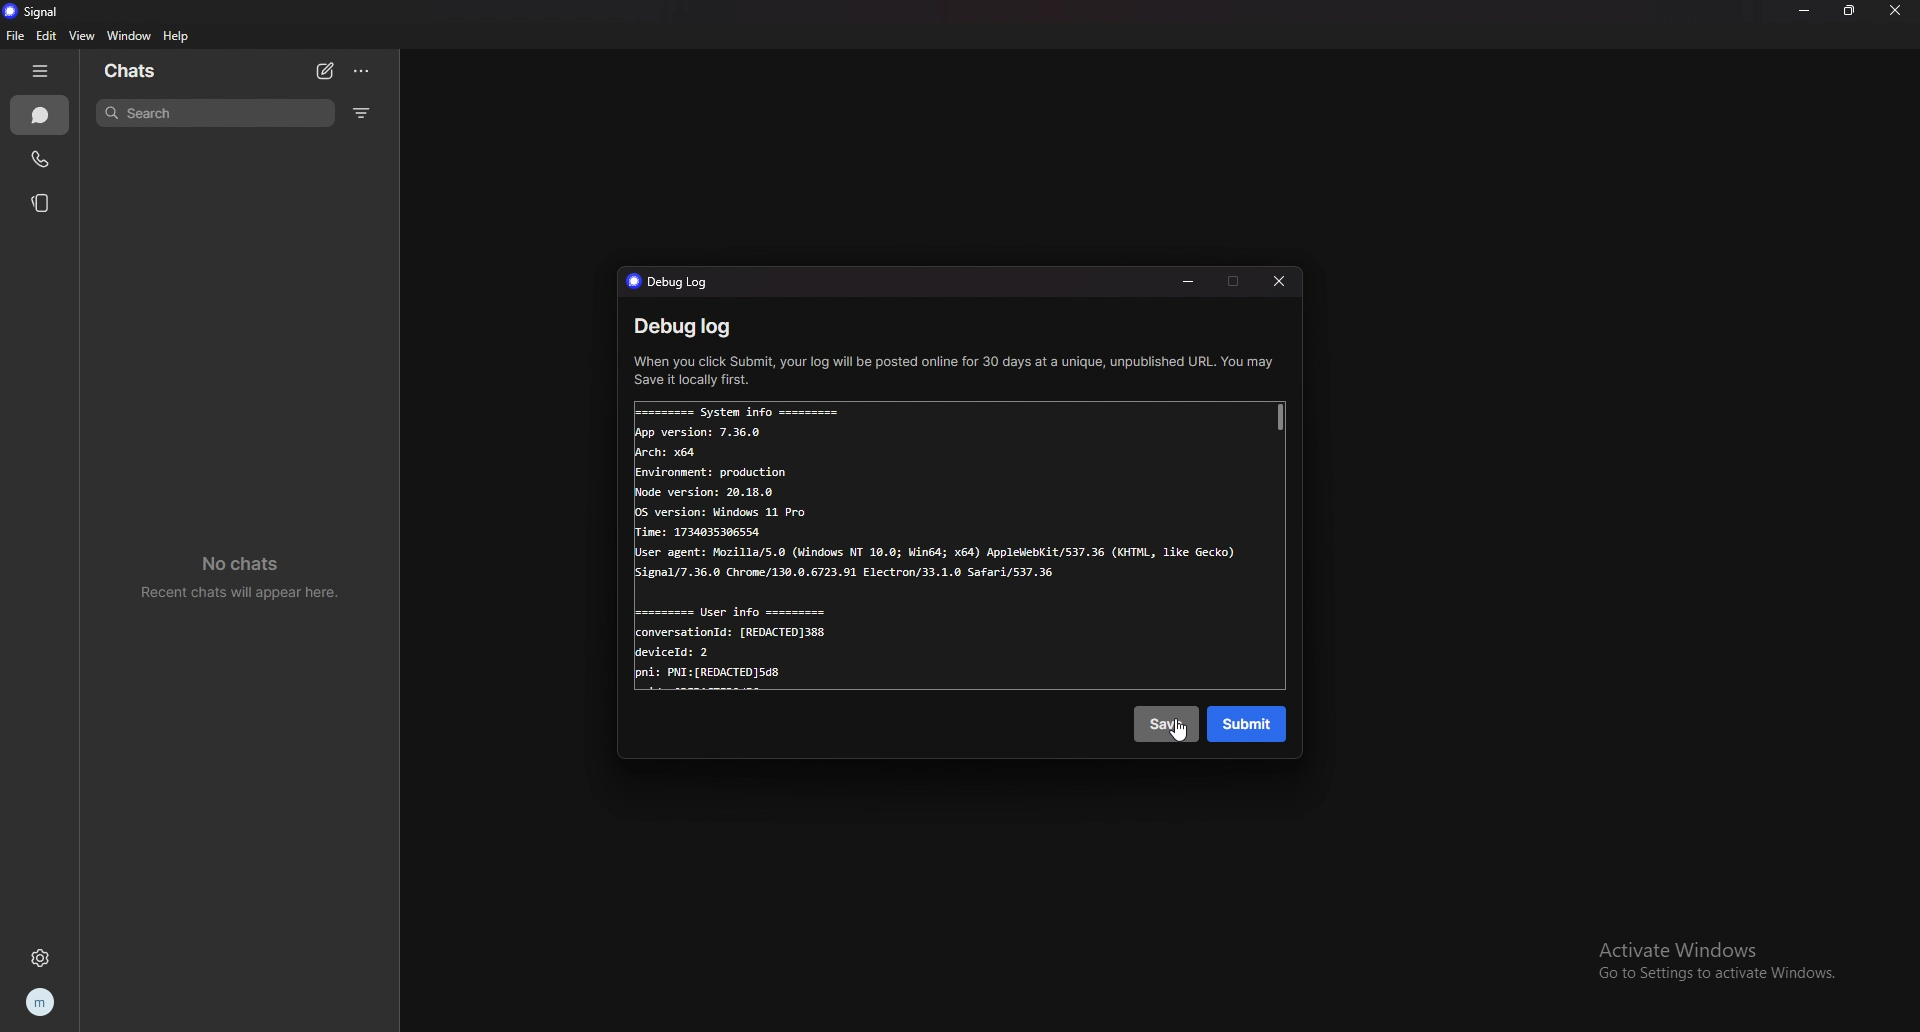 The height and width of the screenshot is (1032, 1920). Describe the element at coordinates (686, 327) in the screenshot. I see `debug log` at that location.